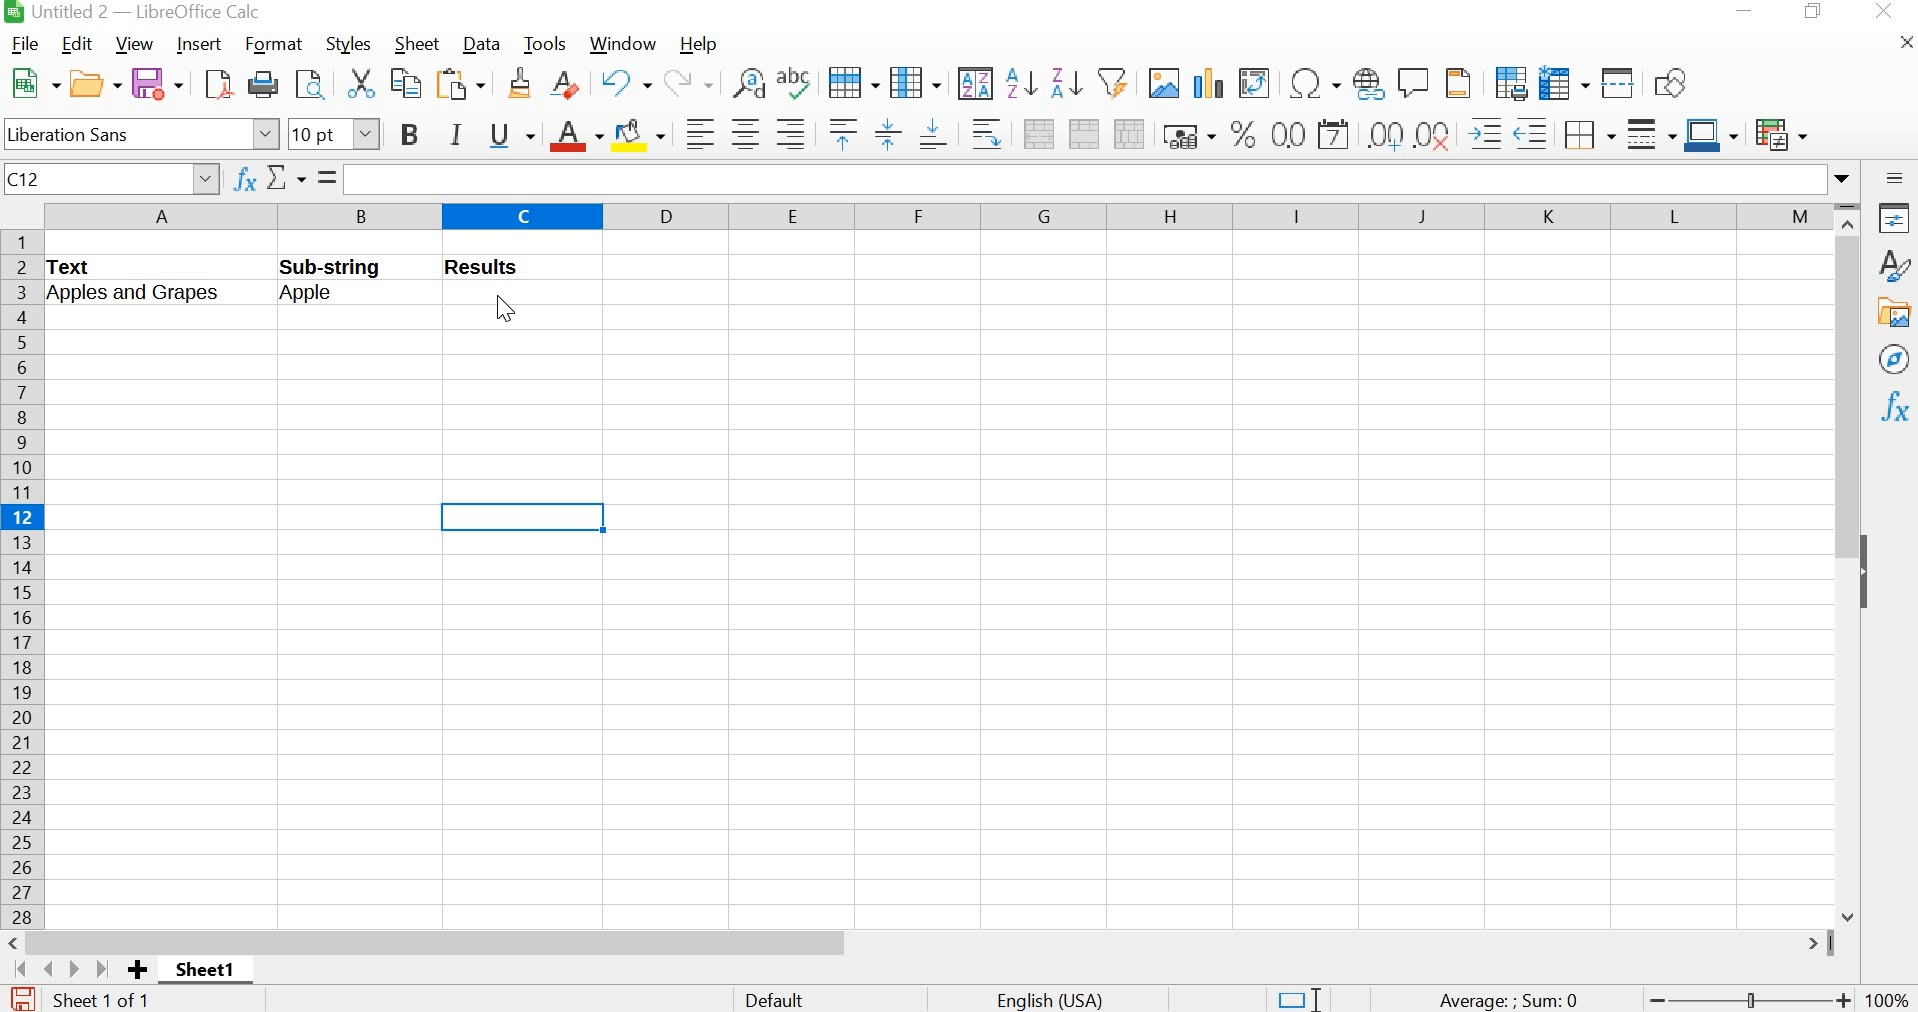 This screenshot has height=1012, width=1918. Describe the element at coordinates (792, 134) in the screenshot. I see `align right` at that location.